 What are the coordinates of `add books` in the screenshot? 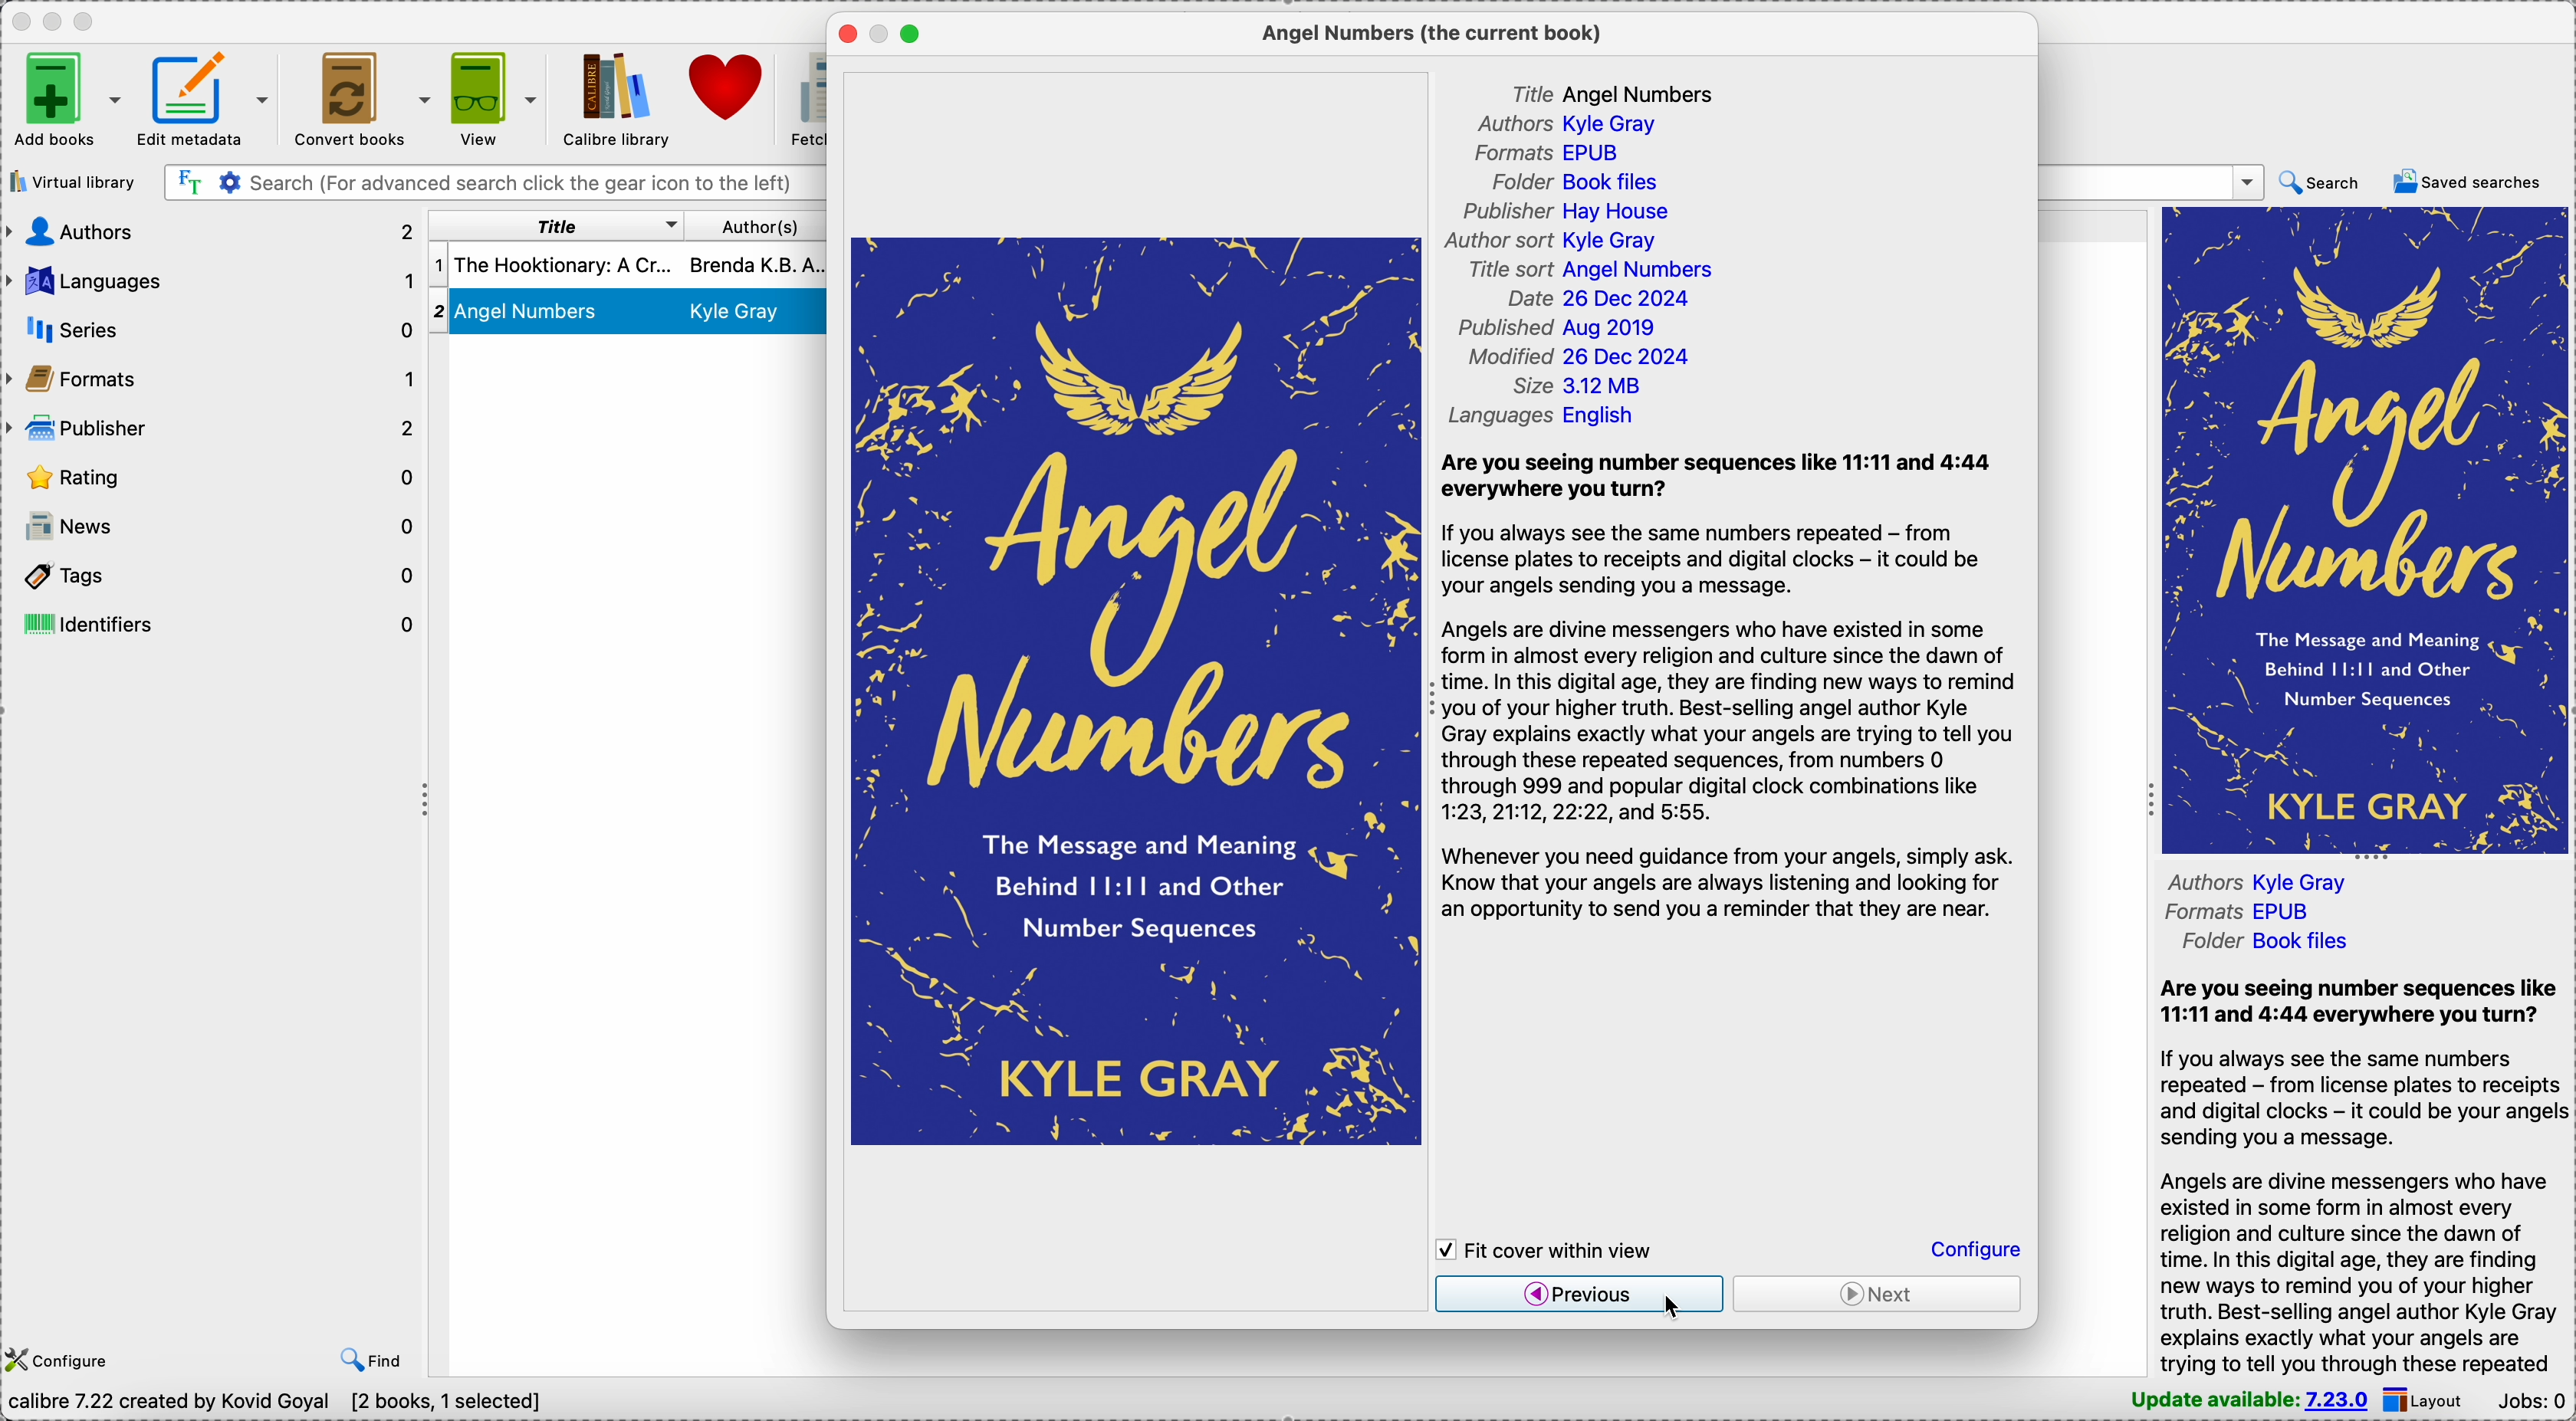 It's located at (66, 98).